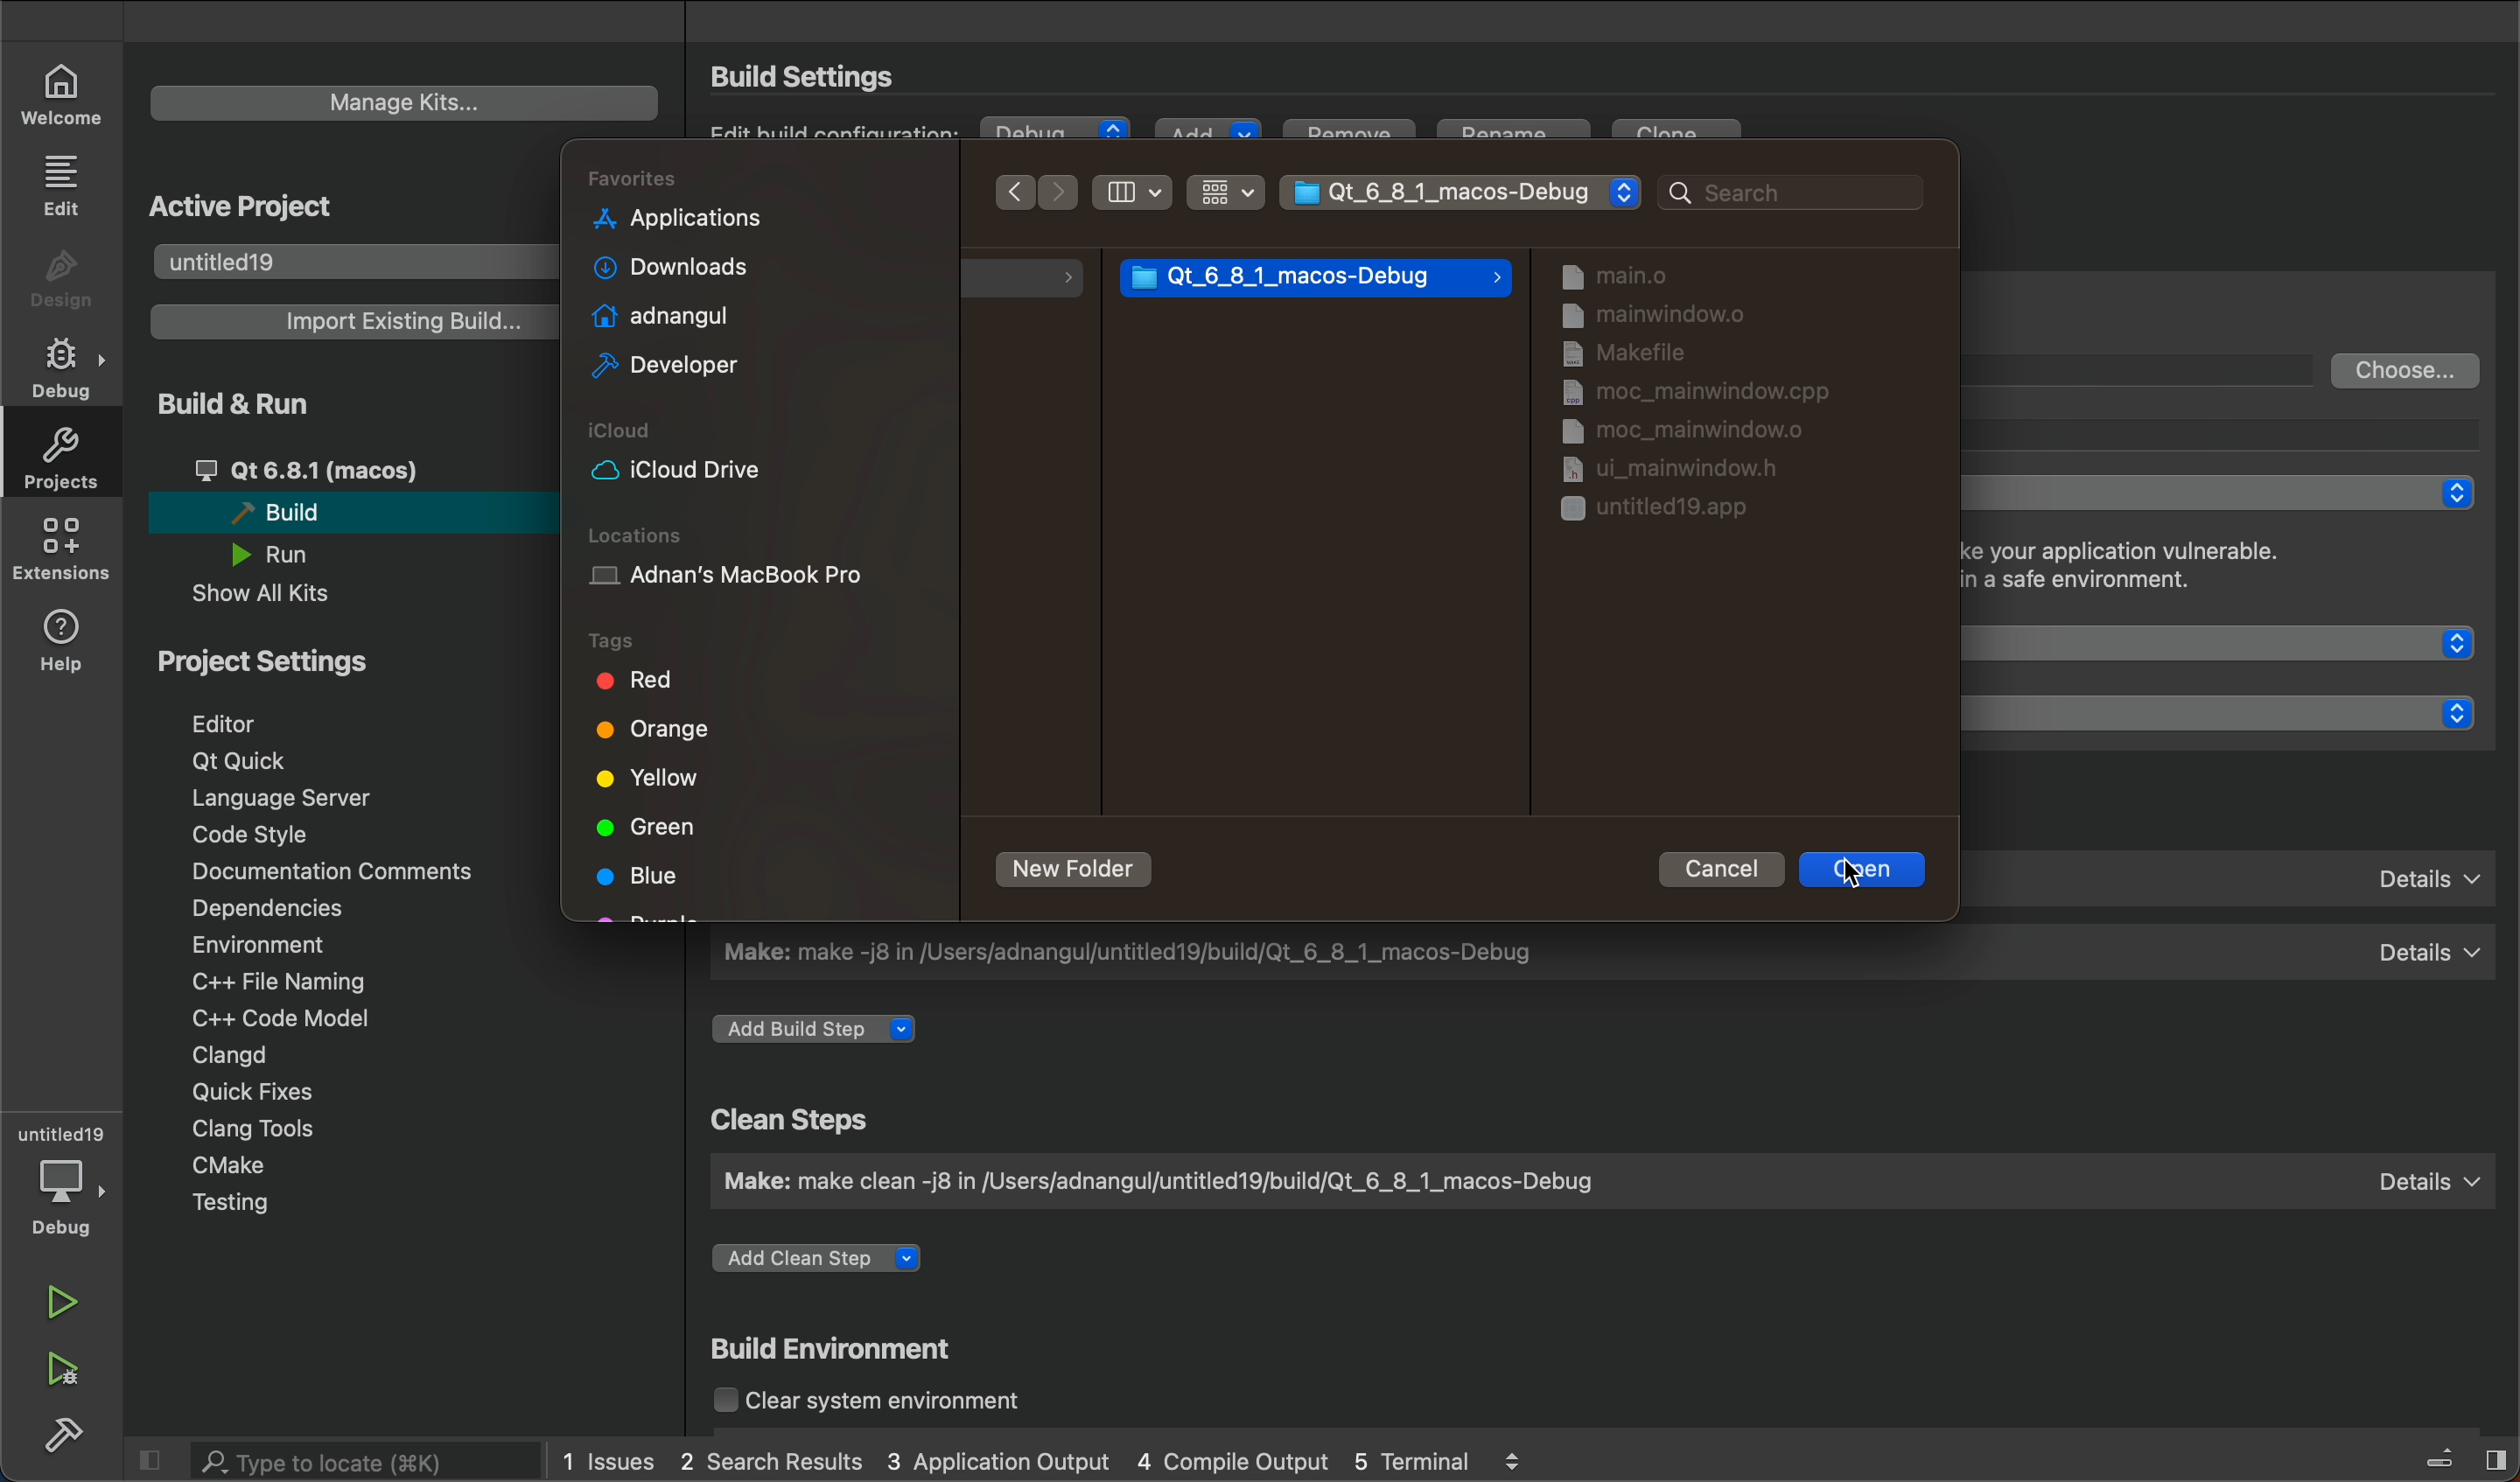  Describe the element at coordinates (64, 92) in the screenshot. I see `WELCOME` at that location.